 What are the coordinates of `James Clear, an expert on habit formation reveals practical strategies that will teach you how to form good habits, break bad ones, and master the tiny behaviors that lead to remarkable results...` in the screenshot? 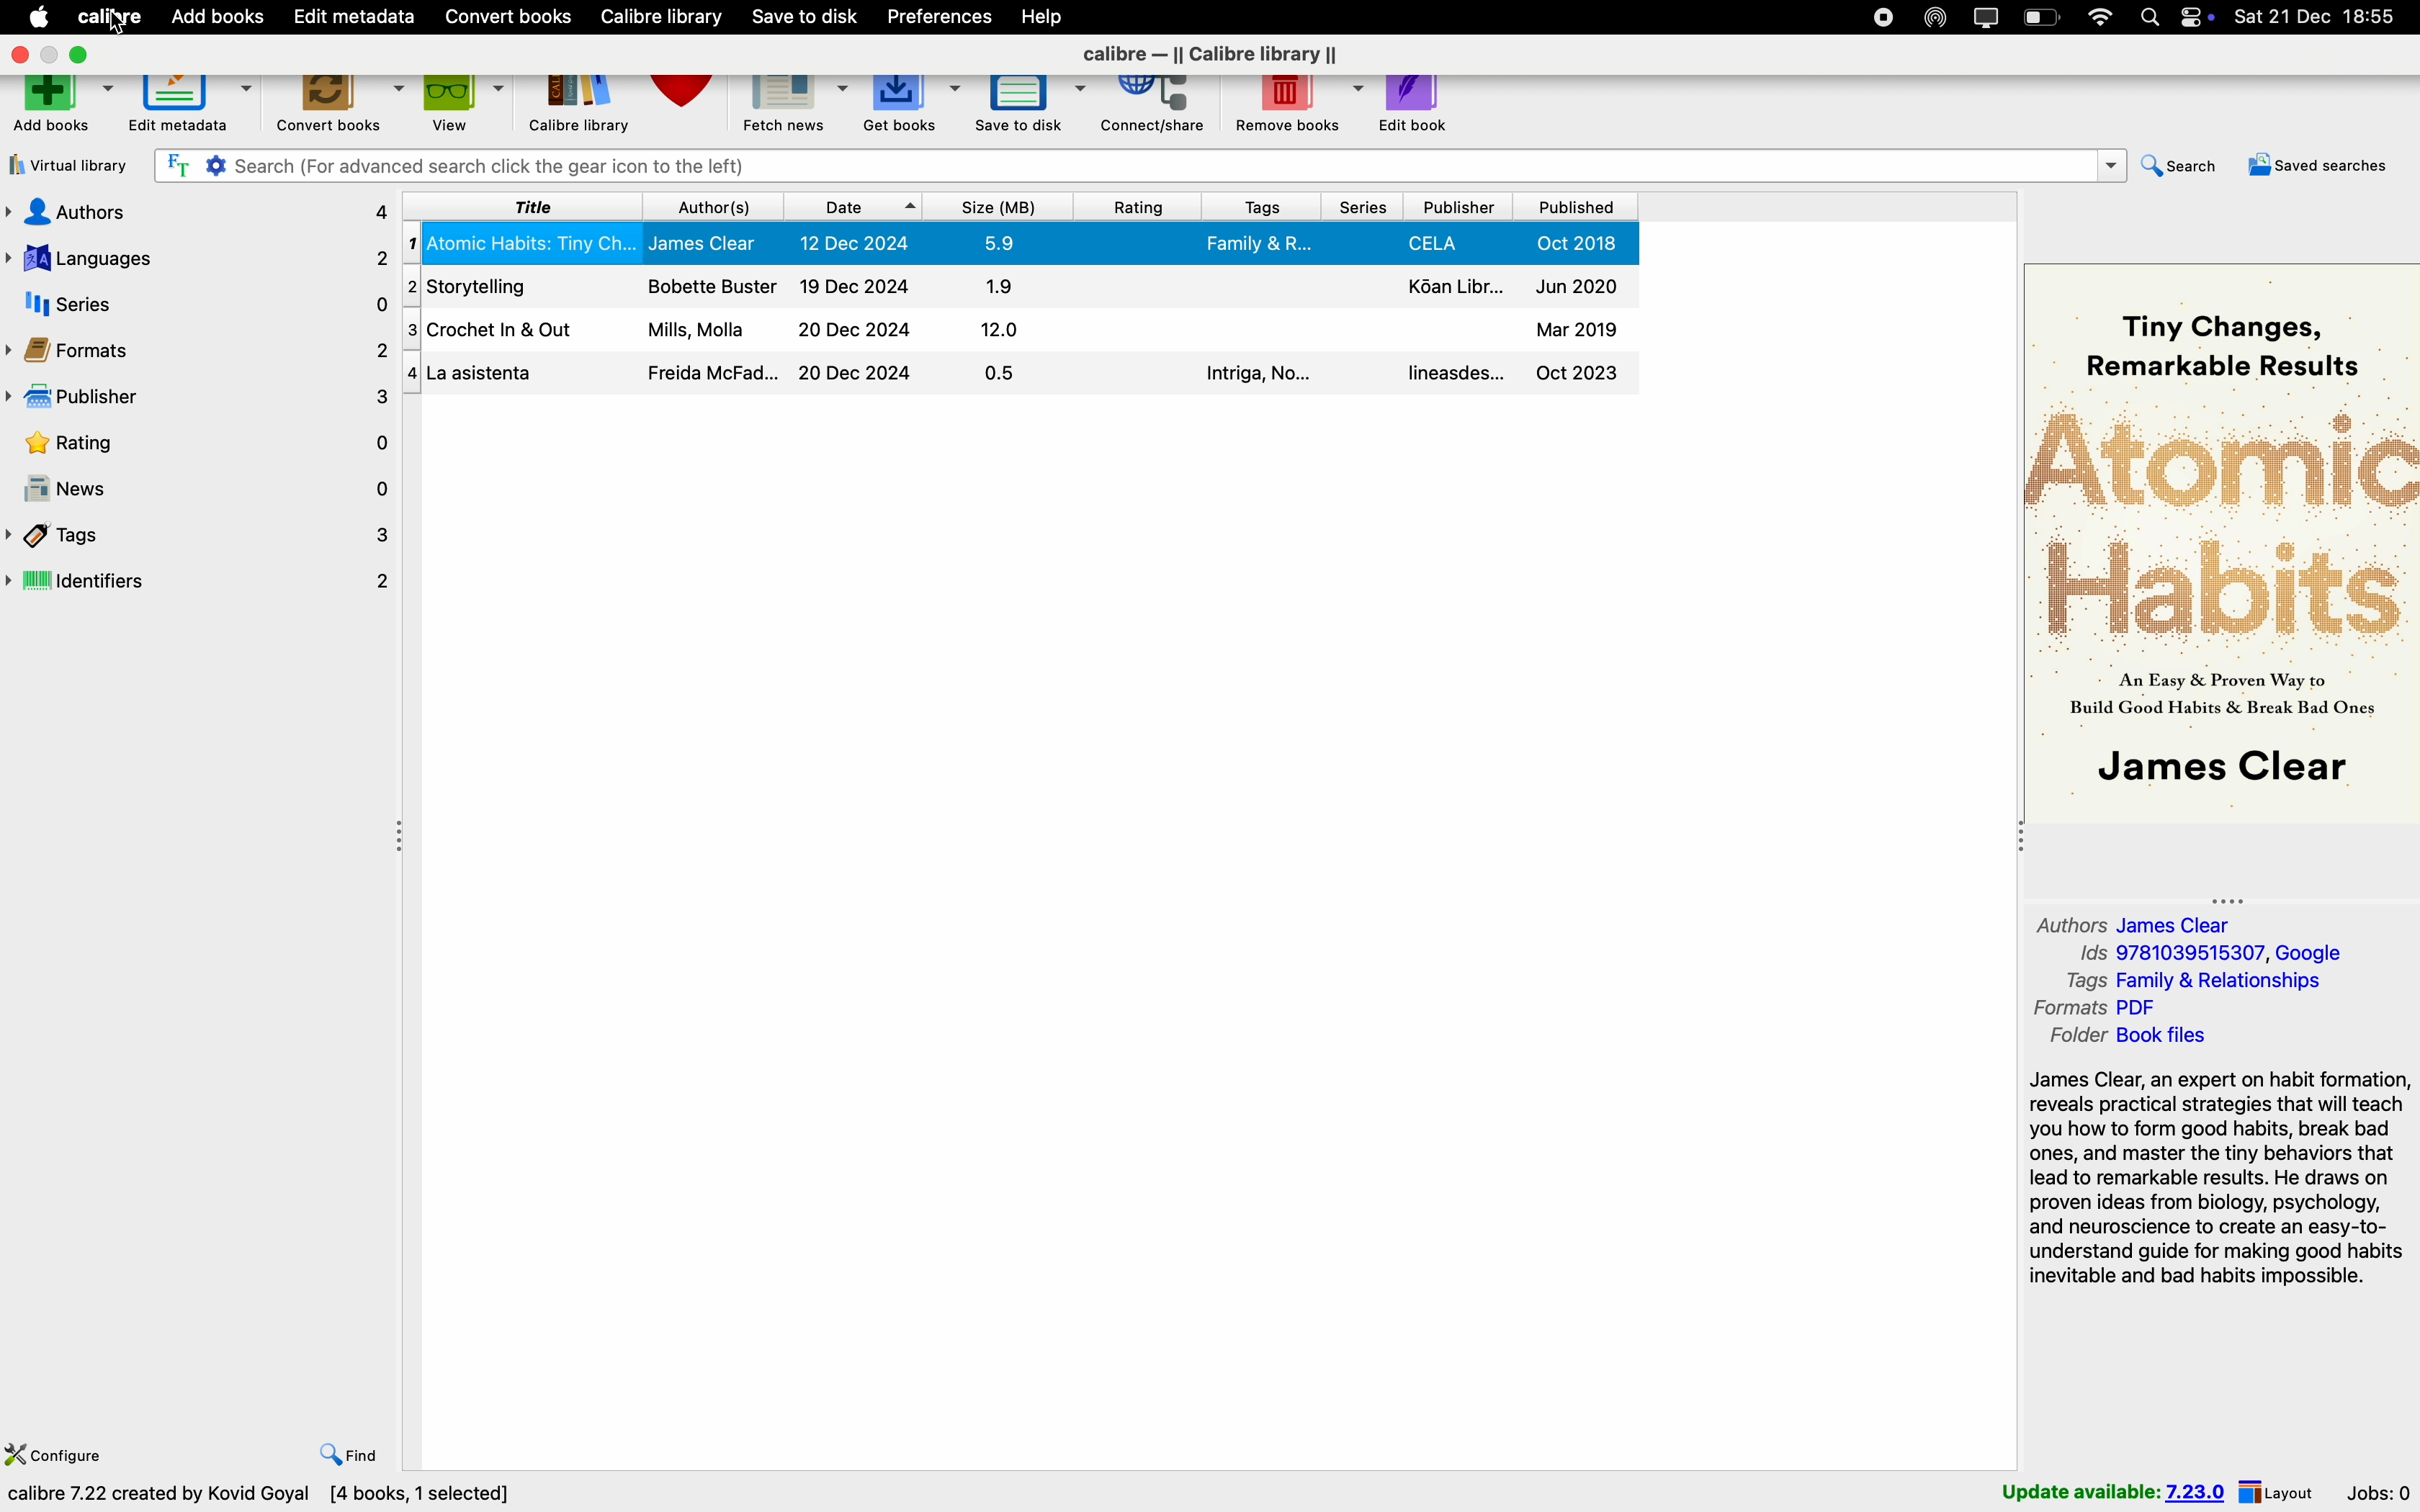 It's located at (2217, 1182).